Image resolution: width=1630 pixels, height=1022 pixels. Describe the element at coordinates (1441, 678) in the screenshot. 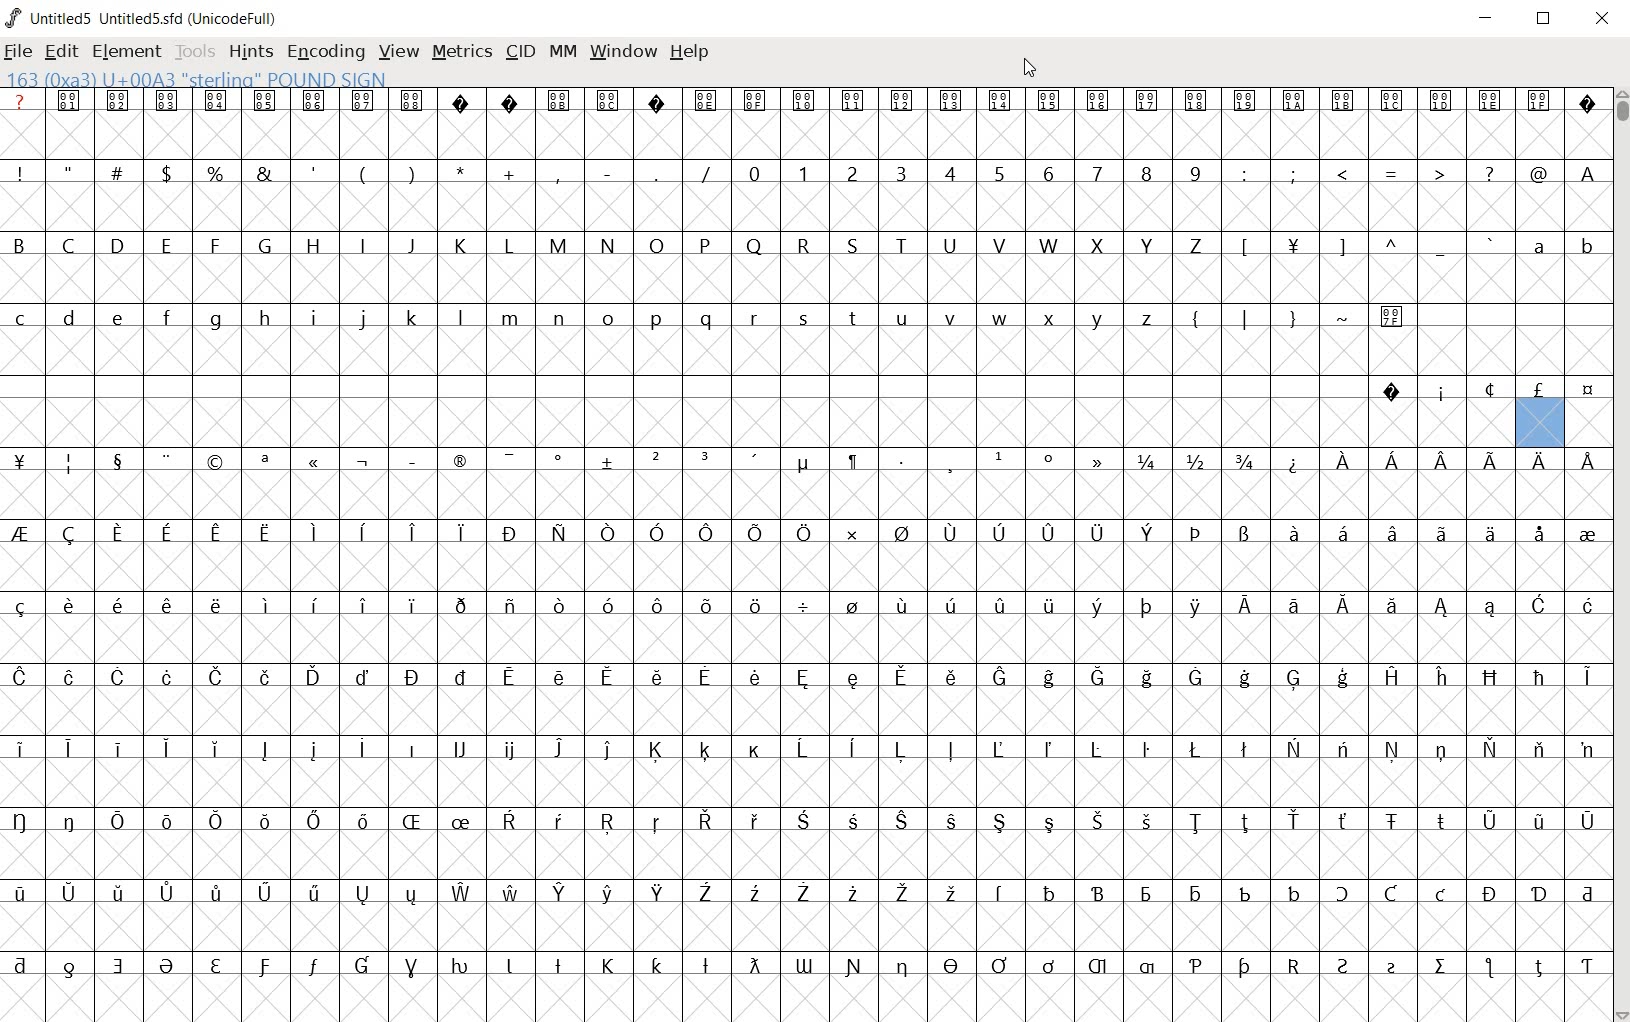

I see `Symbol` at that location.